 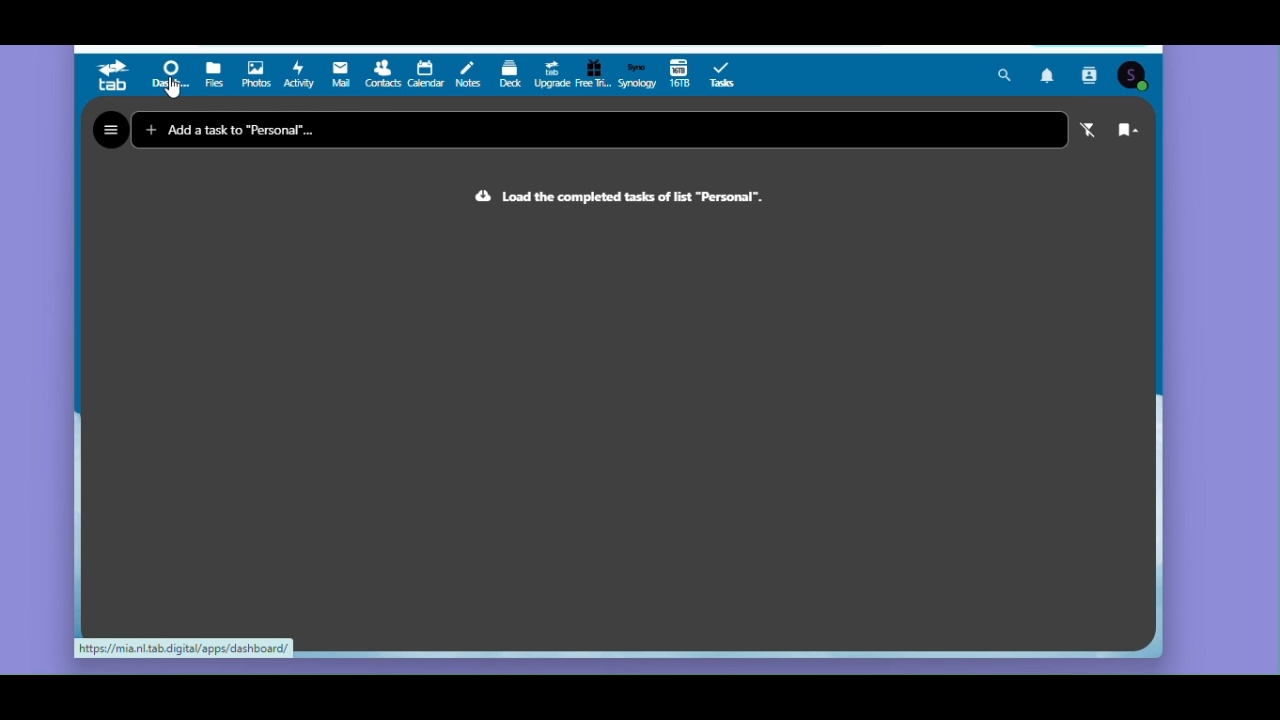 What do you see at coordinates (594, 75) in the screenshot?
I see `Retrieval` at bounding box center [594, 75].